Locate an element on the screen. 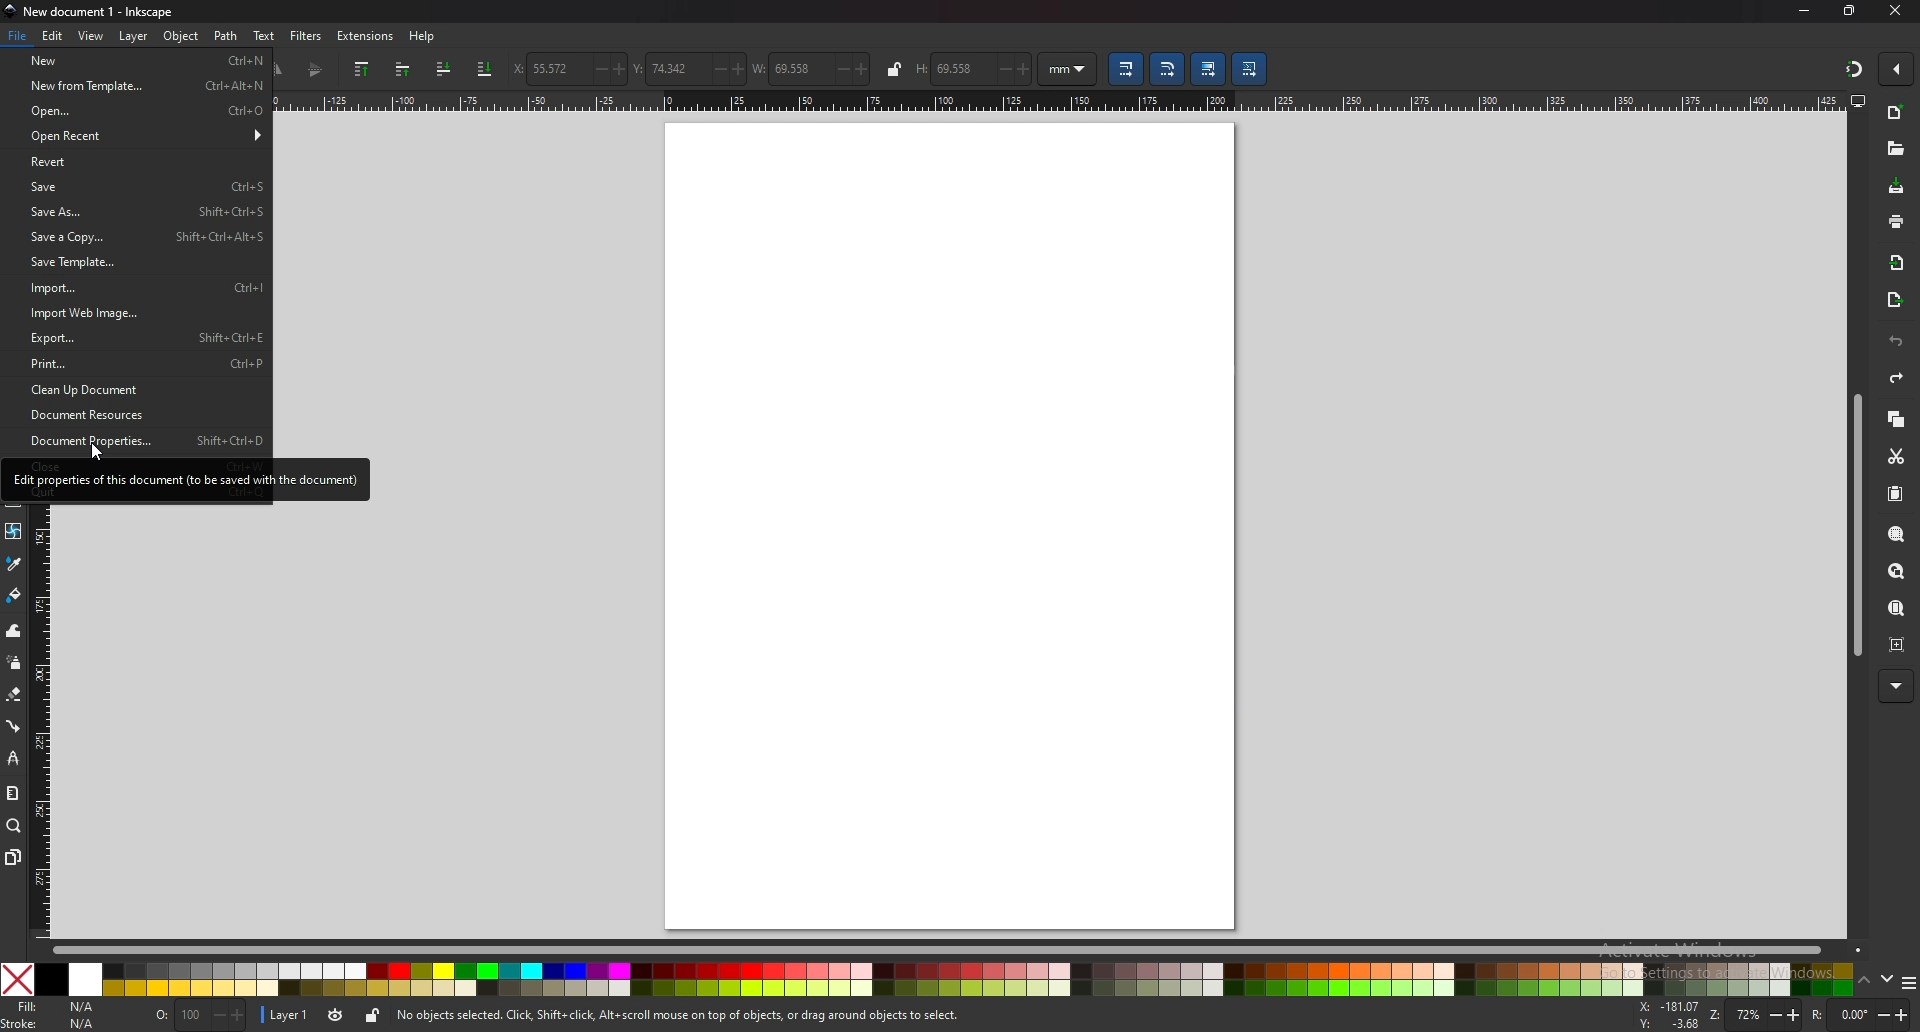 Image resolution: width=1920 pixels, height=1032 pixels. zoom drawing is located at coordinates (1897, 571).